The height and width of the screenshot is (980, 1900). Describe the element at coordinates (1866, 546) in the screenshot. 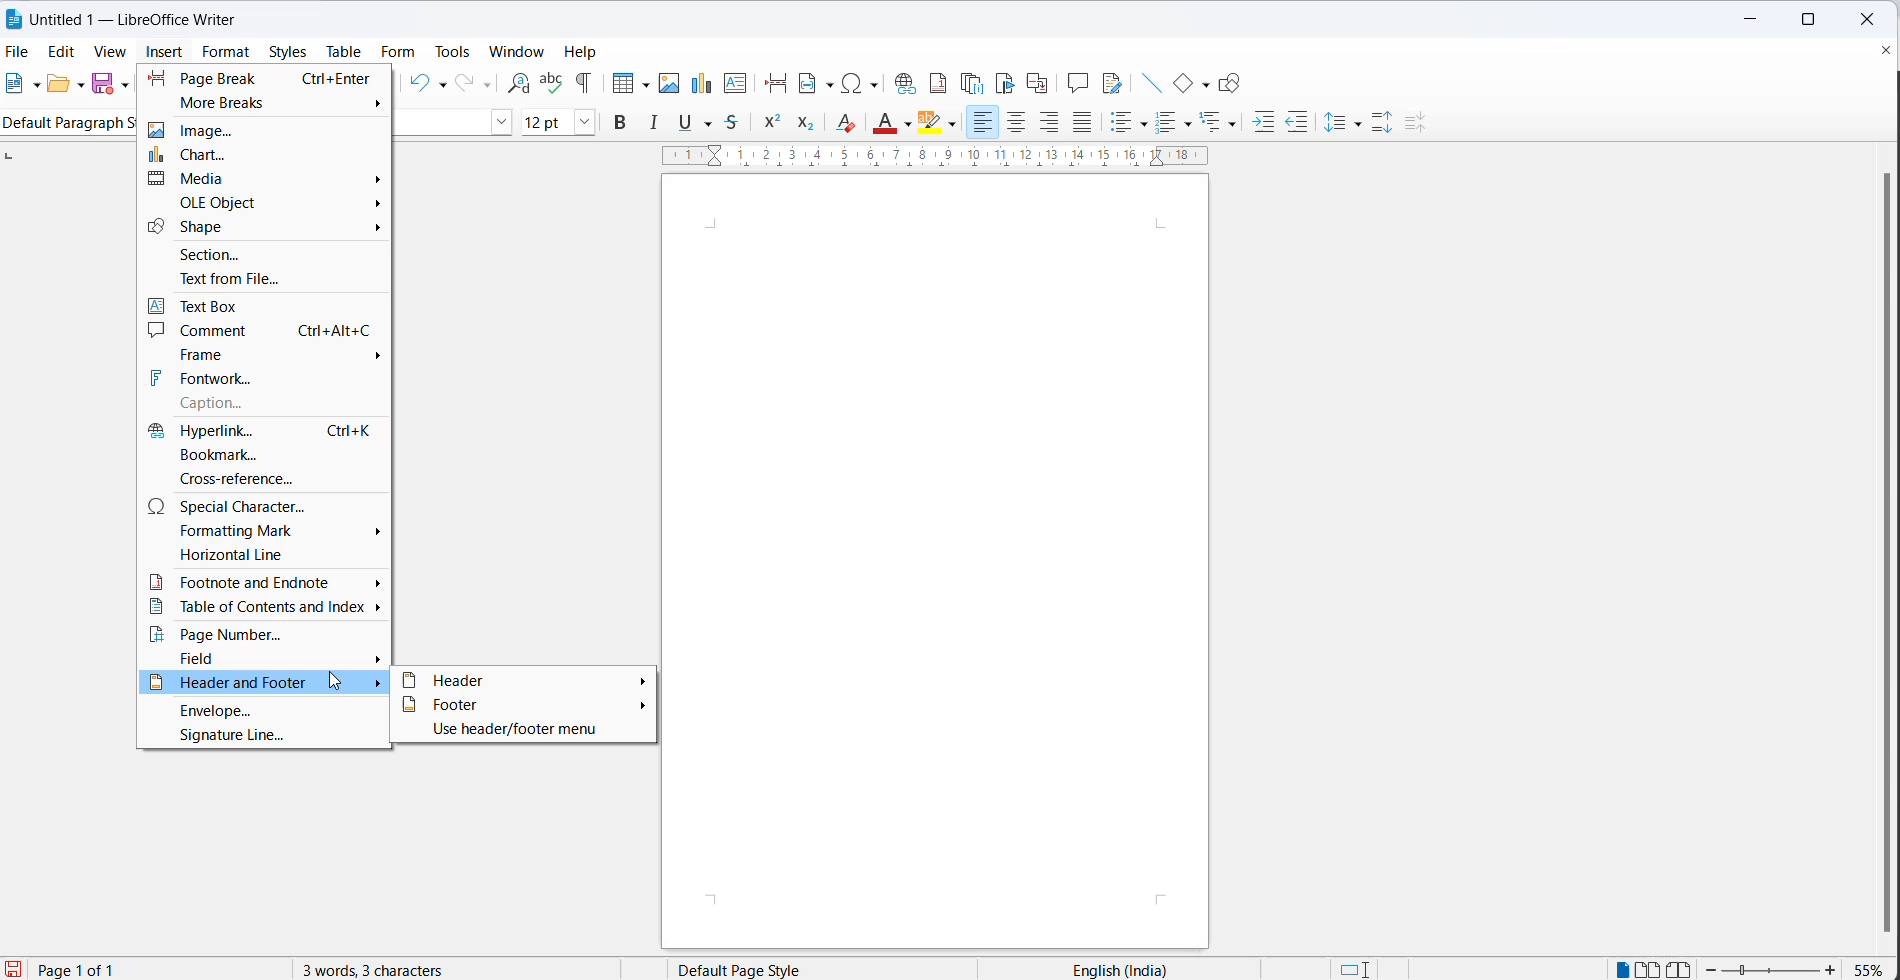

I see `scrollbar` at that location.